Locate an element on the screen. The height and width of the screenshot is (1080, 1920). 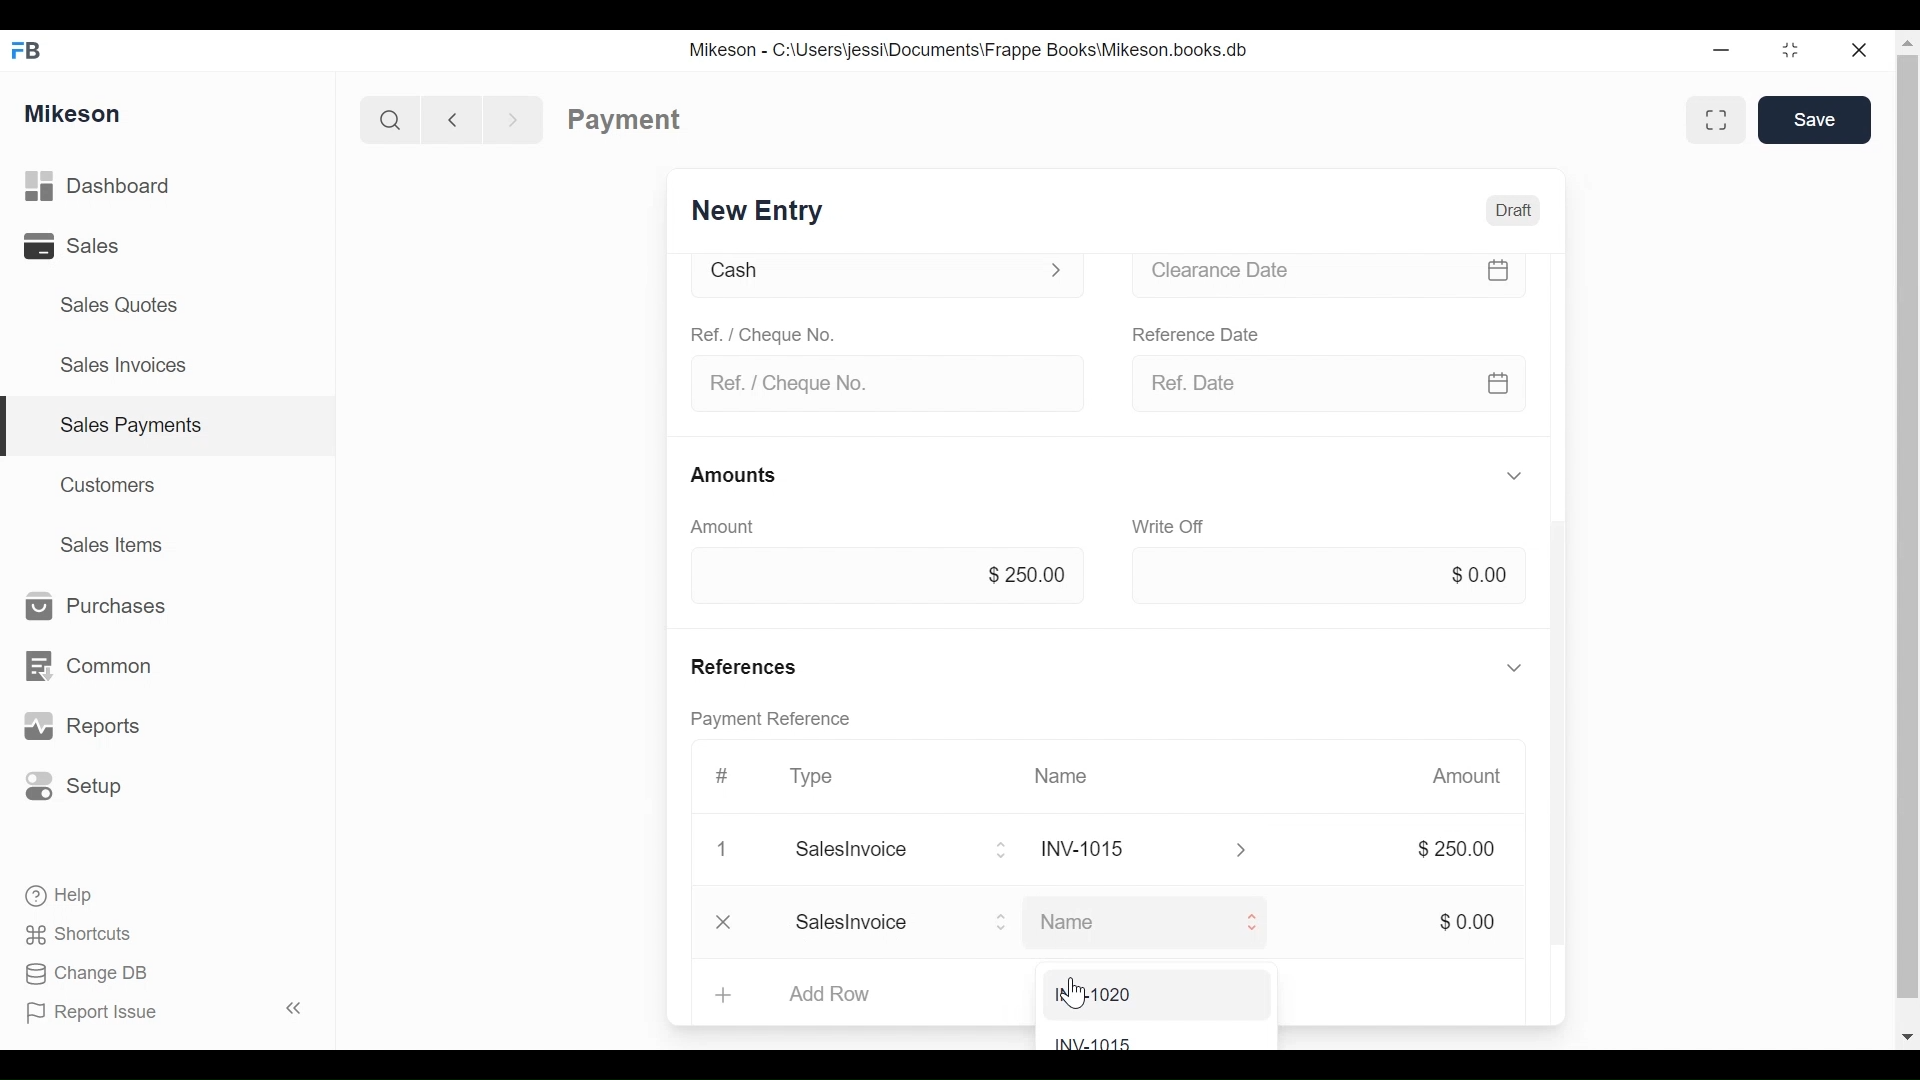
Shortcuts is located at coordinates (87, 929).